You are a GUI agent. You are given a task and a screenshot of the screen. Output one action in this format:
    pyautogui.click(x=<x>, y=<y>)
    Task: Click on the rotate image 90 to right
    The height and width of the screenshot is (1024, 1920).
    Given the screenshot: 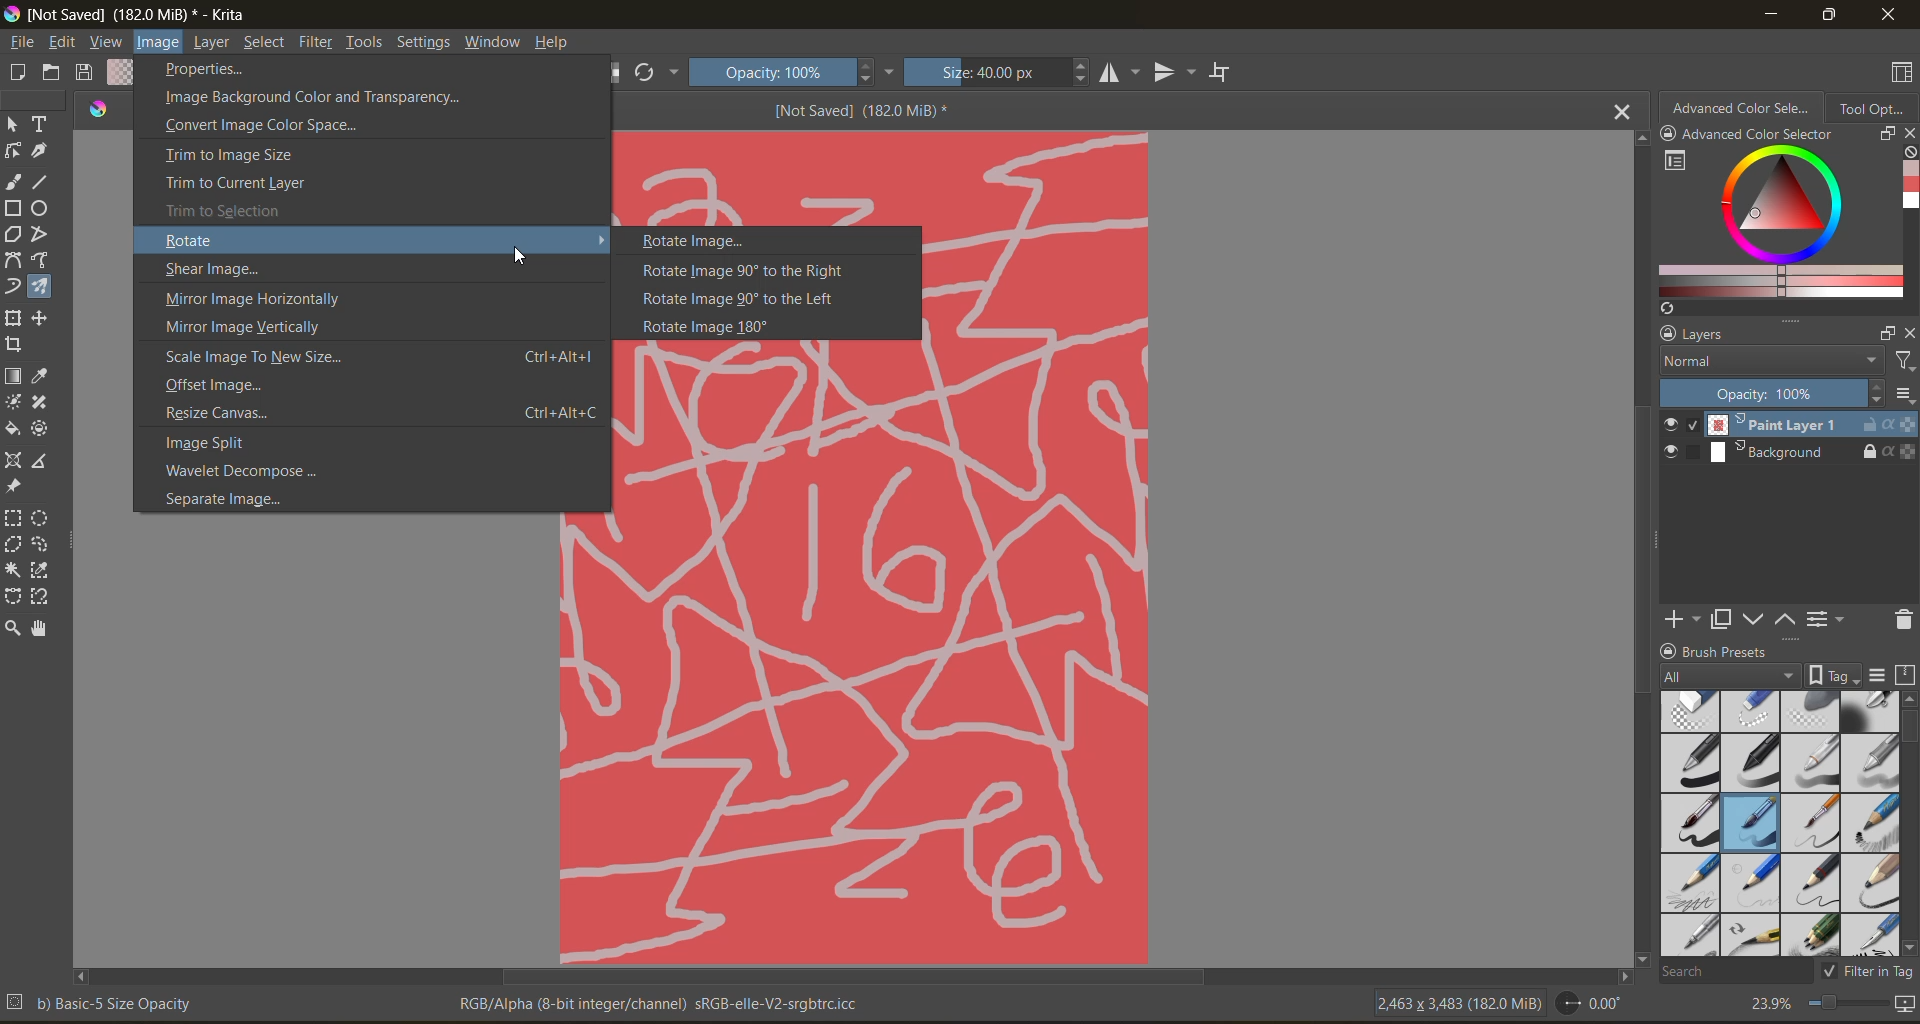 What is the action you would take?
    pyautogui.click(x=742, y=272)
    